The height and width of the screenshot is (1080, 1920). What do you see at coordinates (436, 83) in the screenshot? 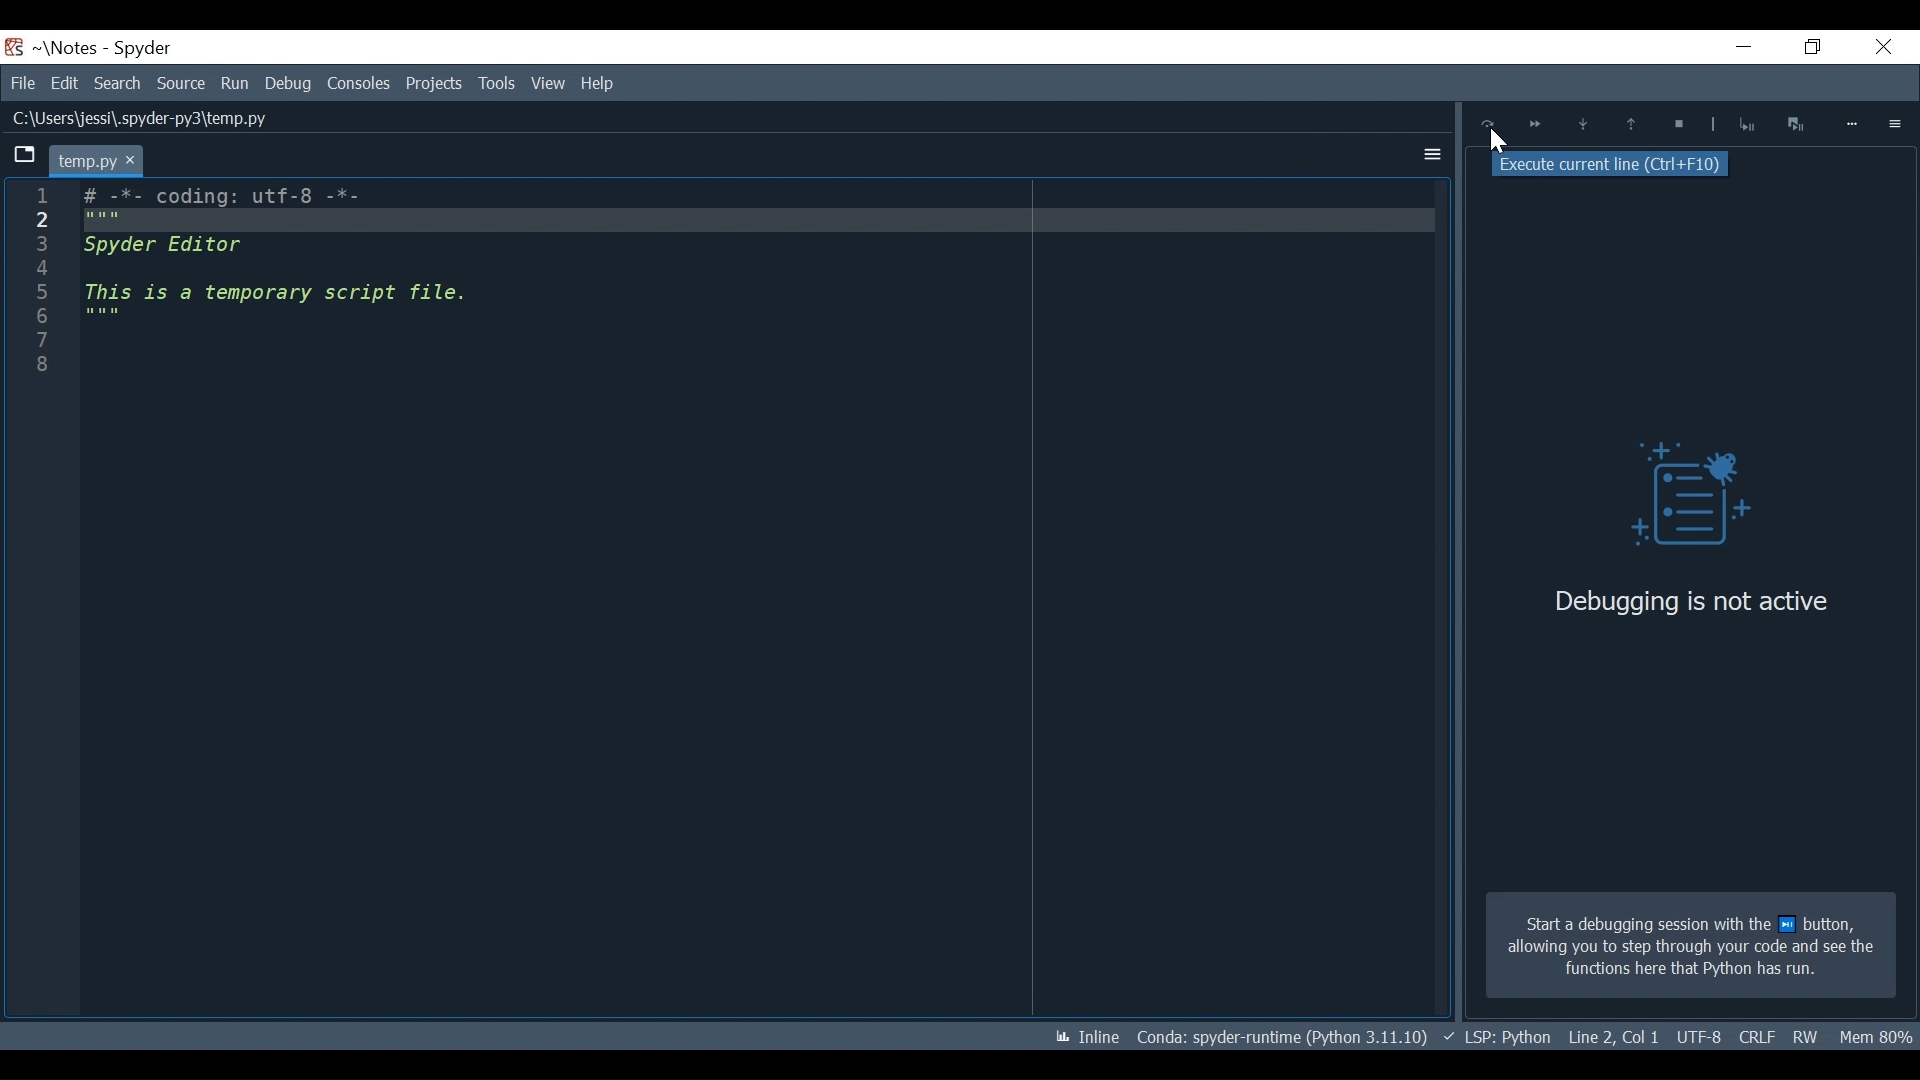
I see `Tools` at bounding box center [436, 83].